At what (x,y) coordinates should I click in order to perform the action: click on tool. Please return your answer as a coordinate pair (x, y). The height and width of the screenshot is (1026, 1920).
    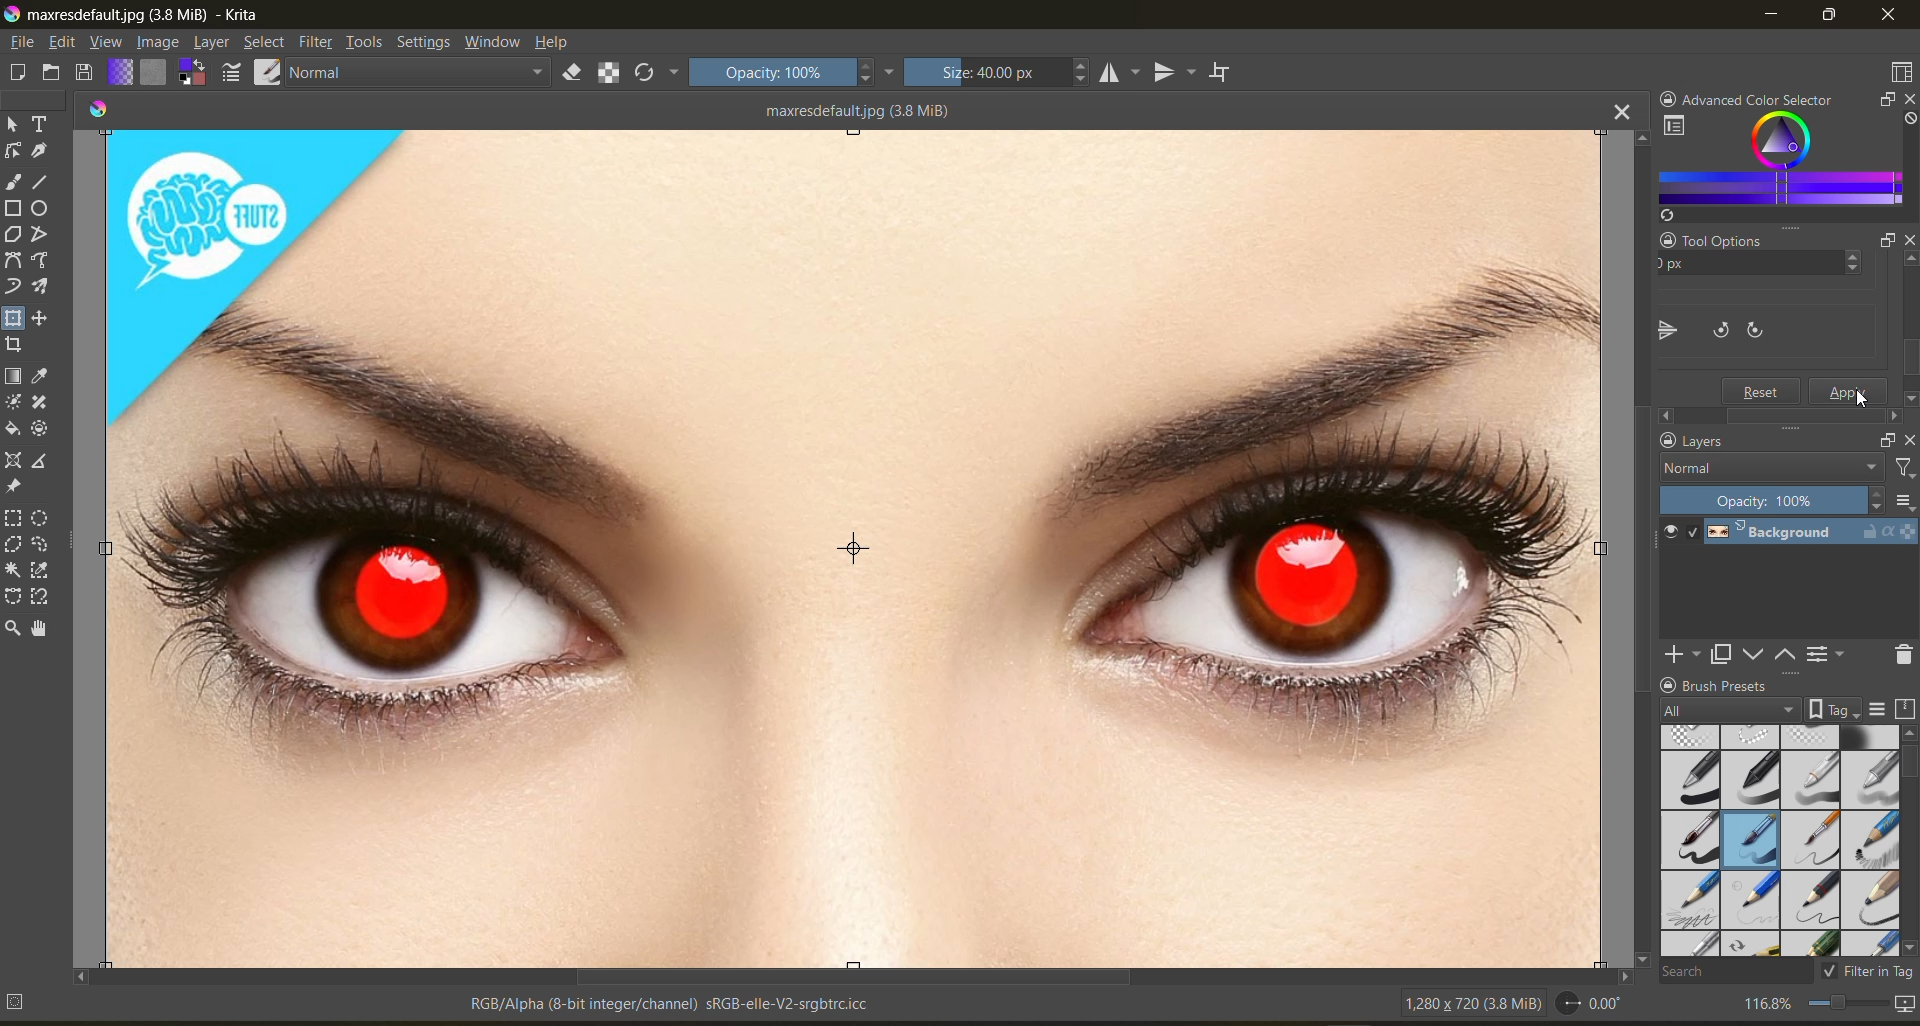
    Looking at the image, I should click on (12, 544).